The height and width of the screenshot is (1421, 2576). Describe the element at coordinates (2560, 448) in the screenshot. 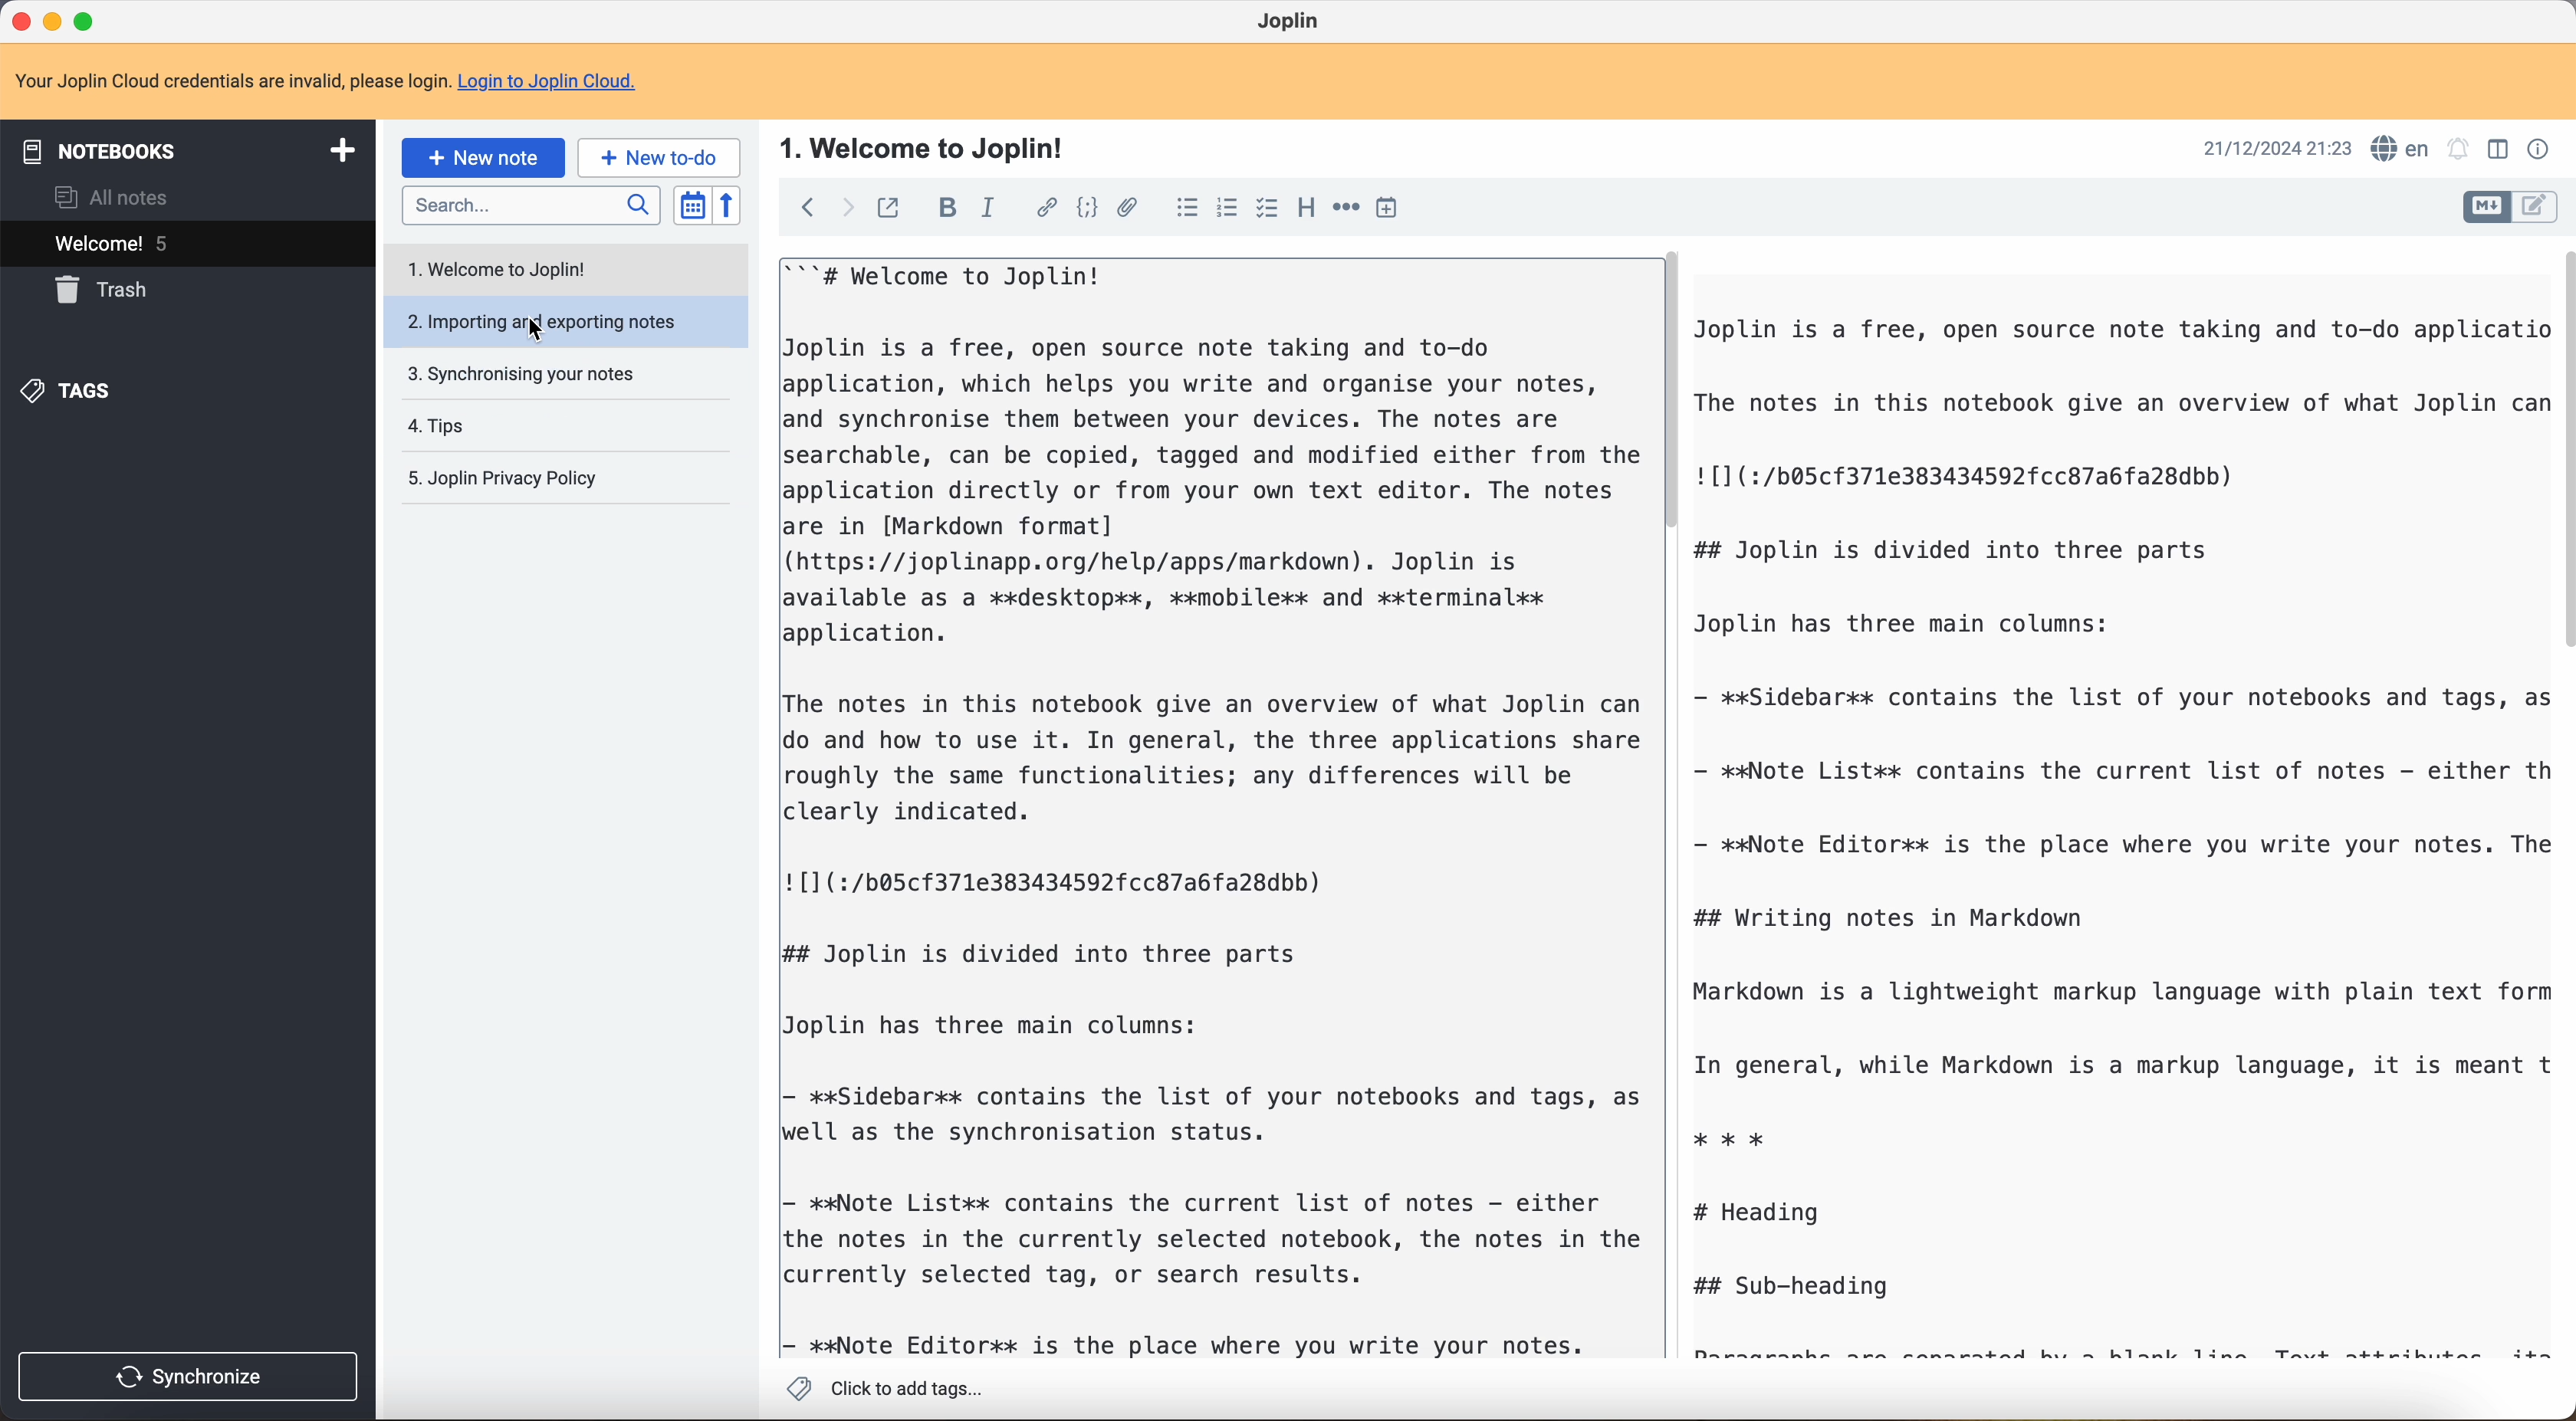

I see `scroll bar` at that location.